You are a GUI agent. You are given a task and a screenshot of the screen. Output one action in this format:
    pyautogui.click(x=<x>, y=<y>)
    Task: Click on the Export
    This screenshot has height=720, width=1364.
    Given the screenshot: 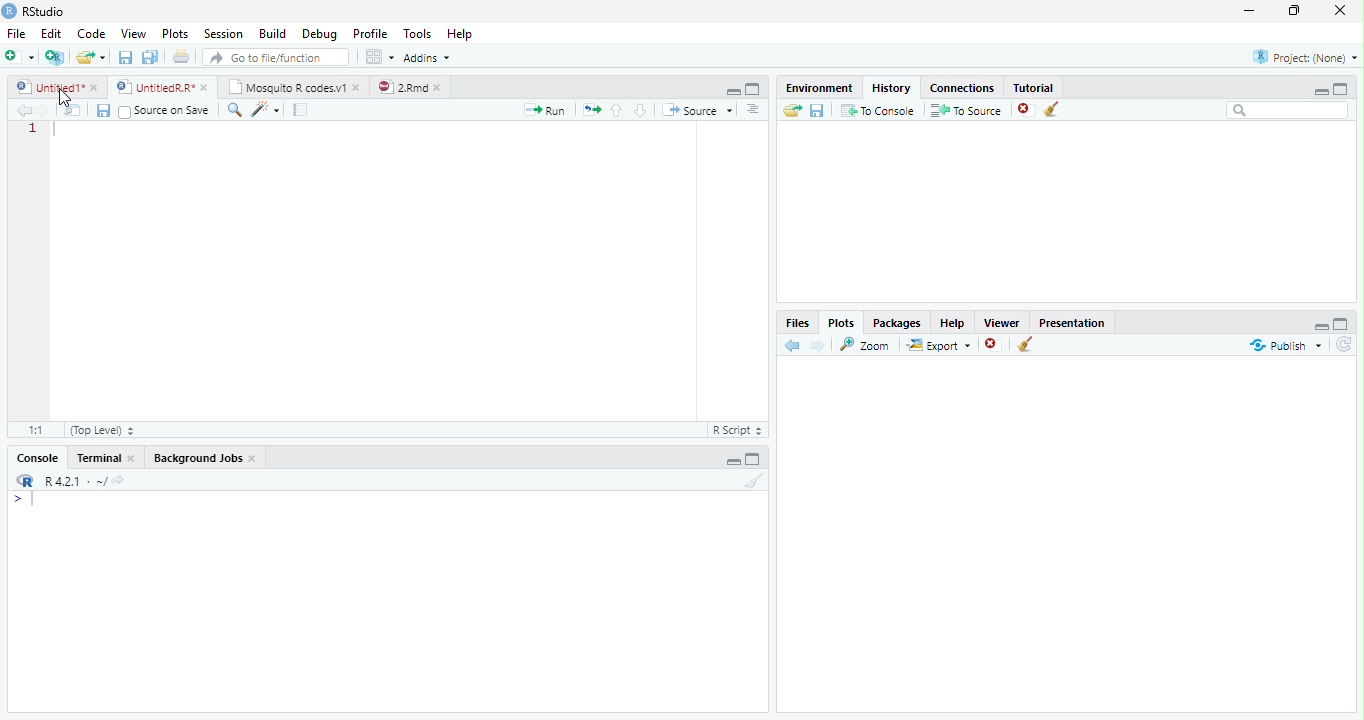 What is the action you would take?
    pyautogui.click(x=937, y=345)
    